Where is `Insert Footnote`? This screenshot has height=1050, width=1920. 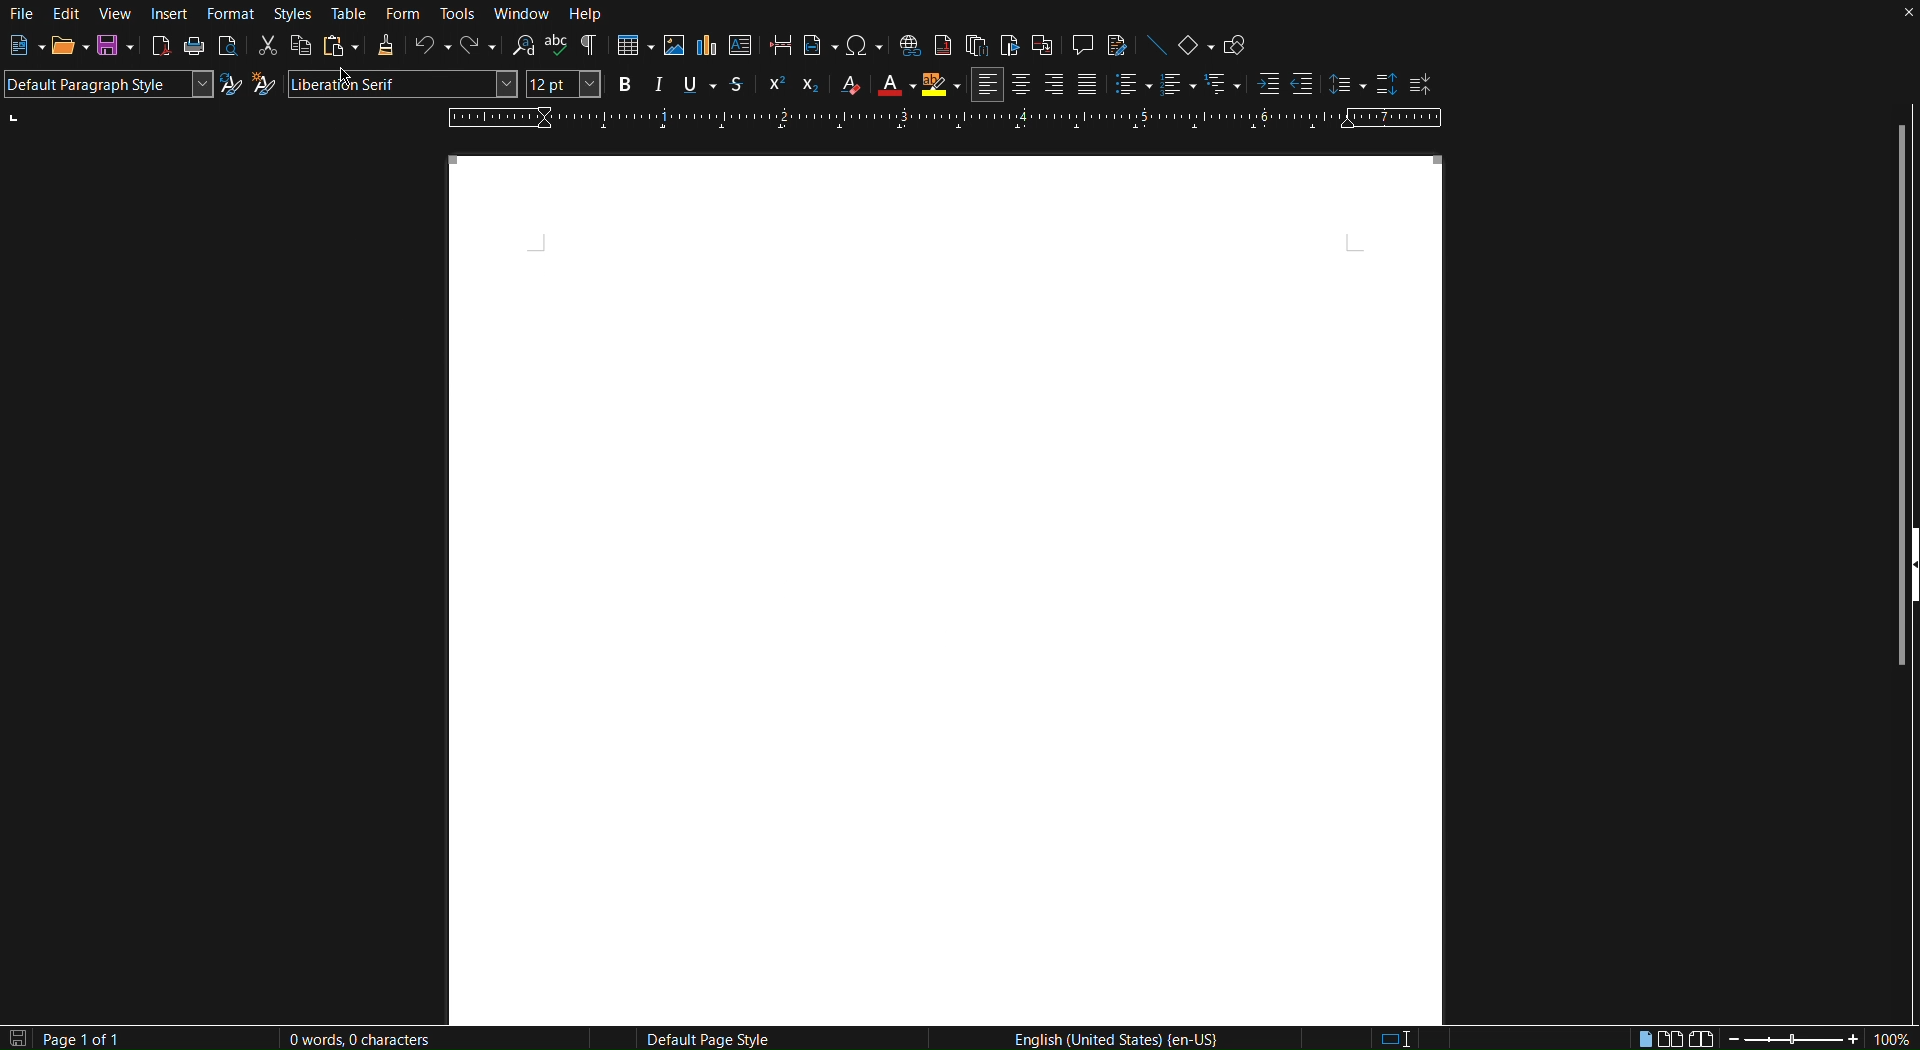 Insert Footnote is located at coordinates (944, 48).